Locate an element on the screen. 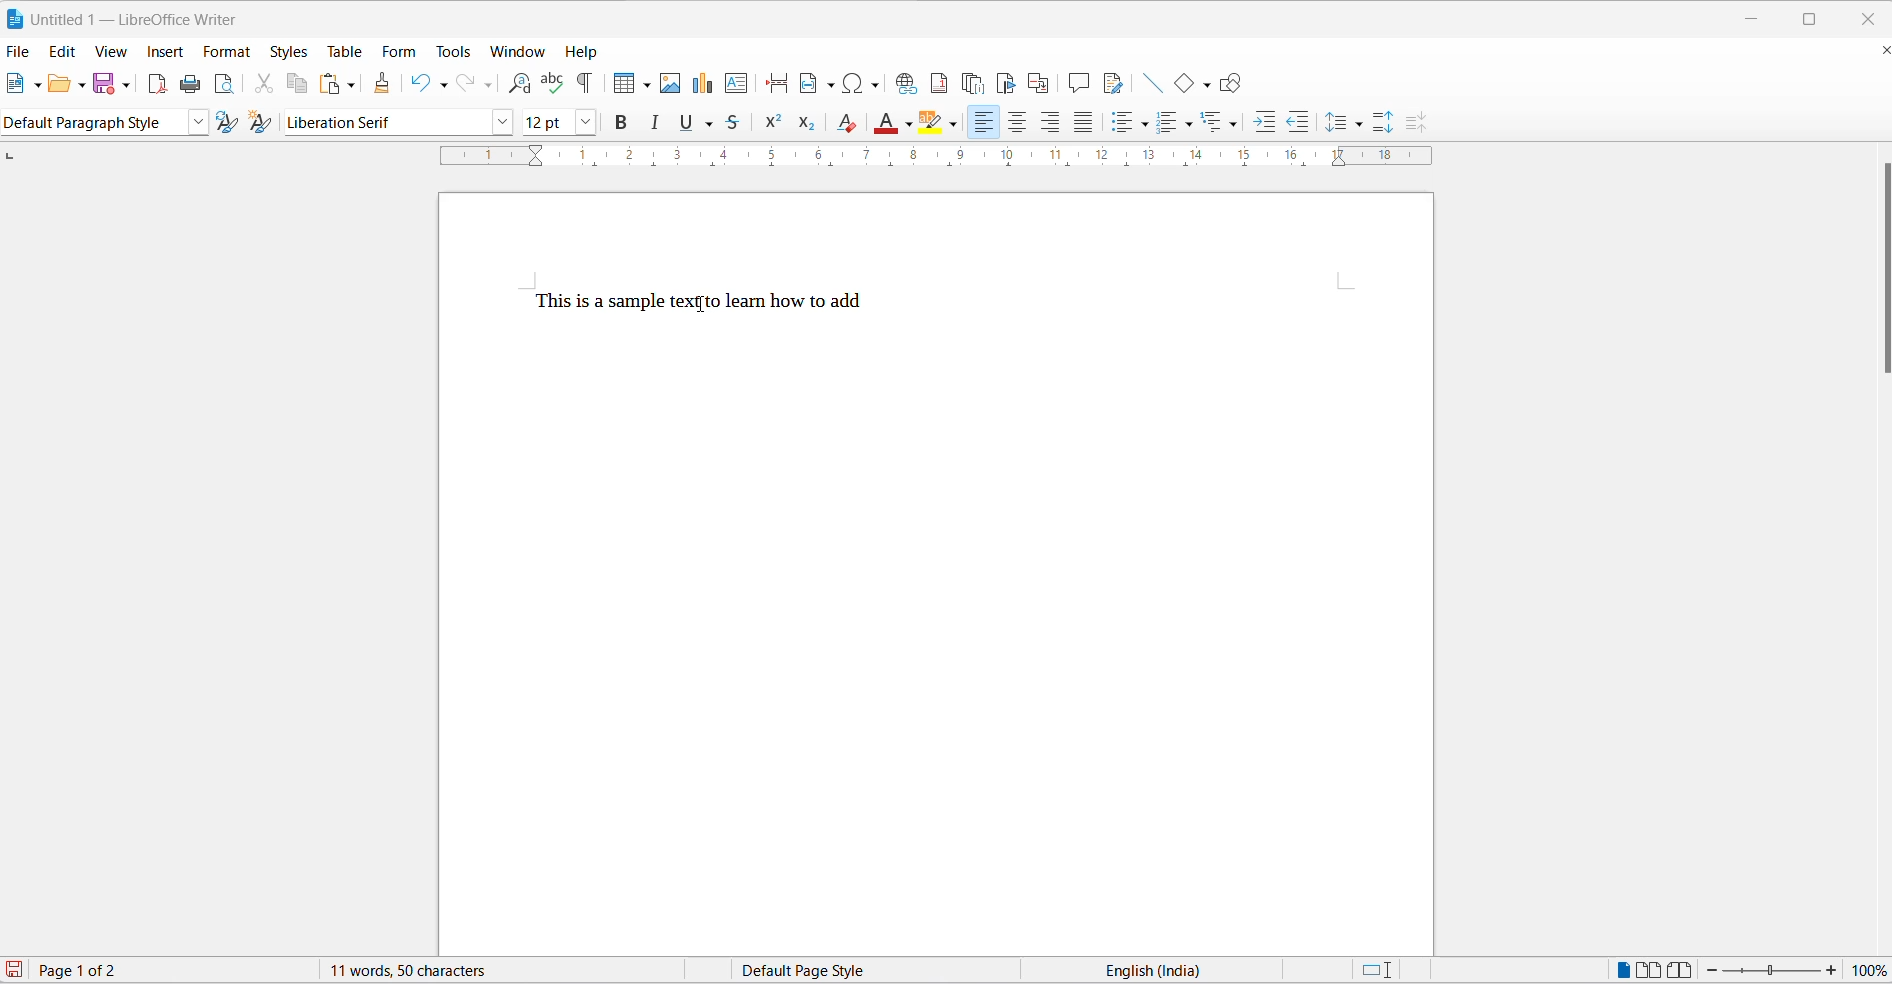 The height and width of the screenshot is (984, 1892). open is located at coordinates (62, 84).